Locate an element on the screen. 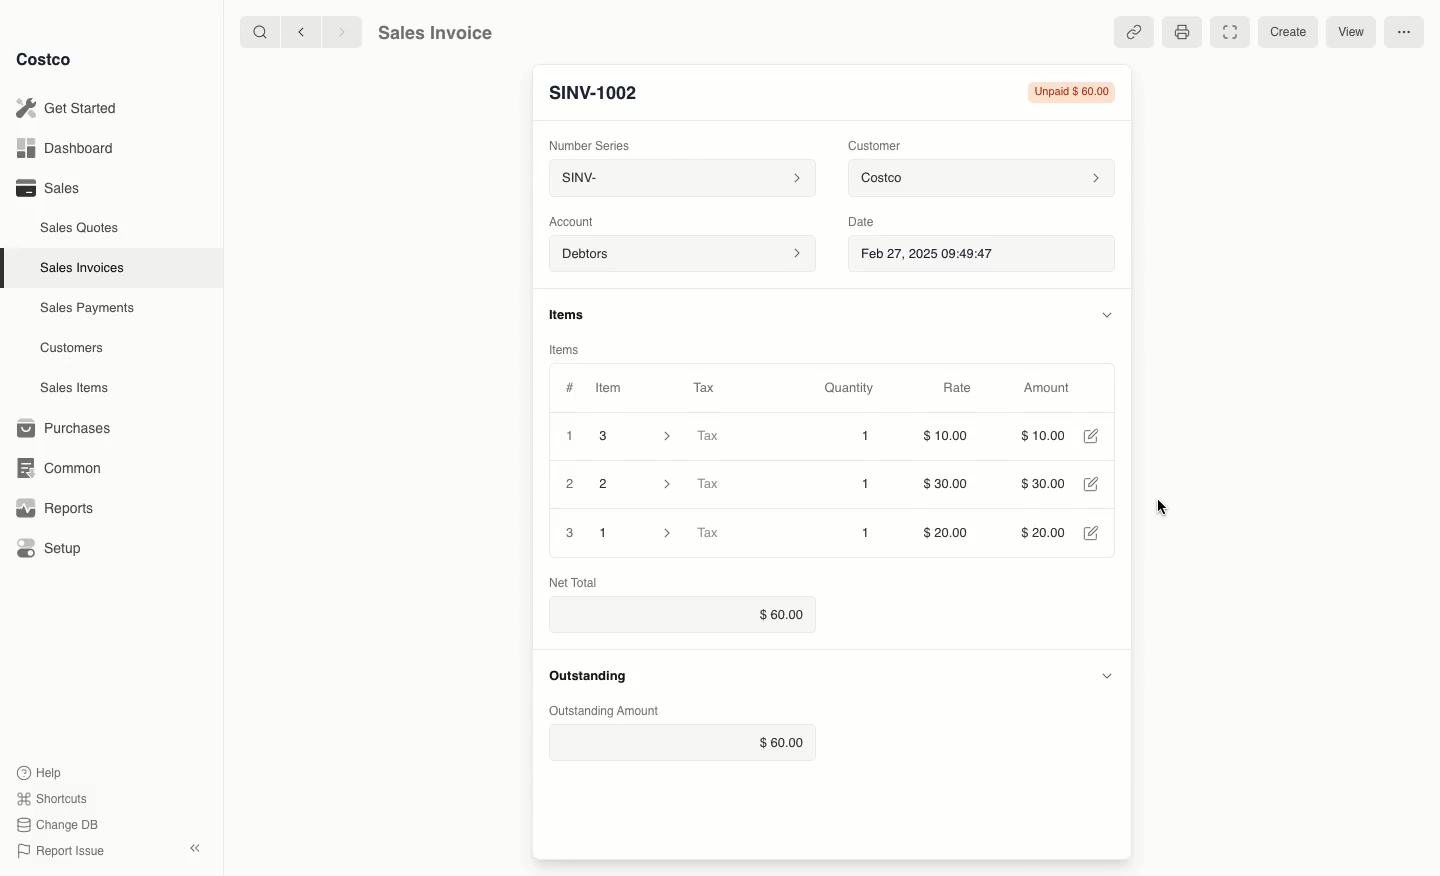  Get Started is located at coordinates (70, 108).